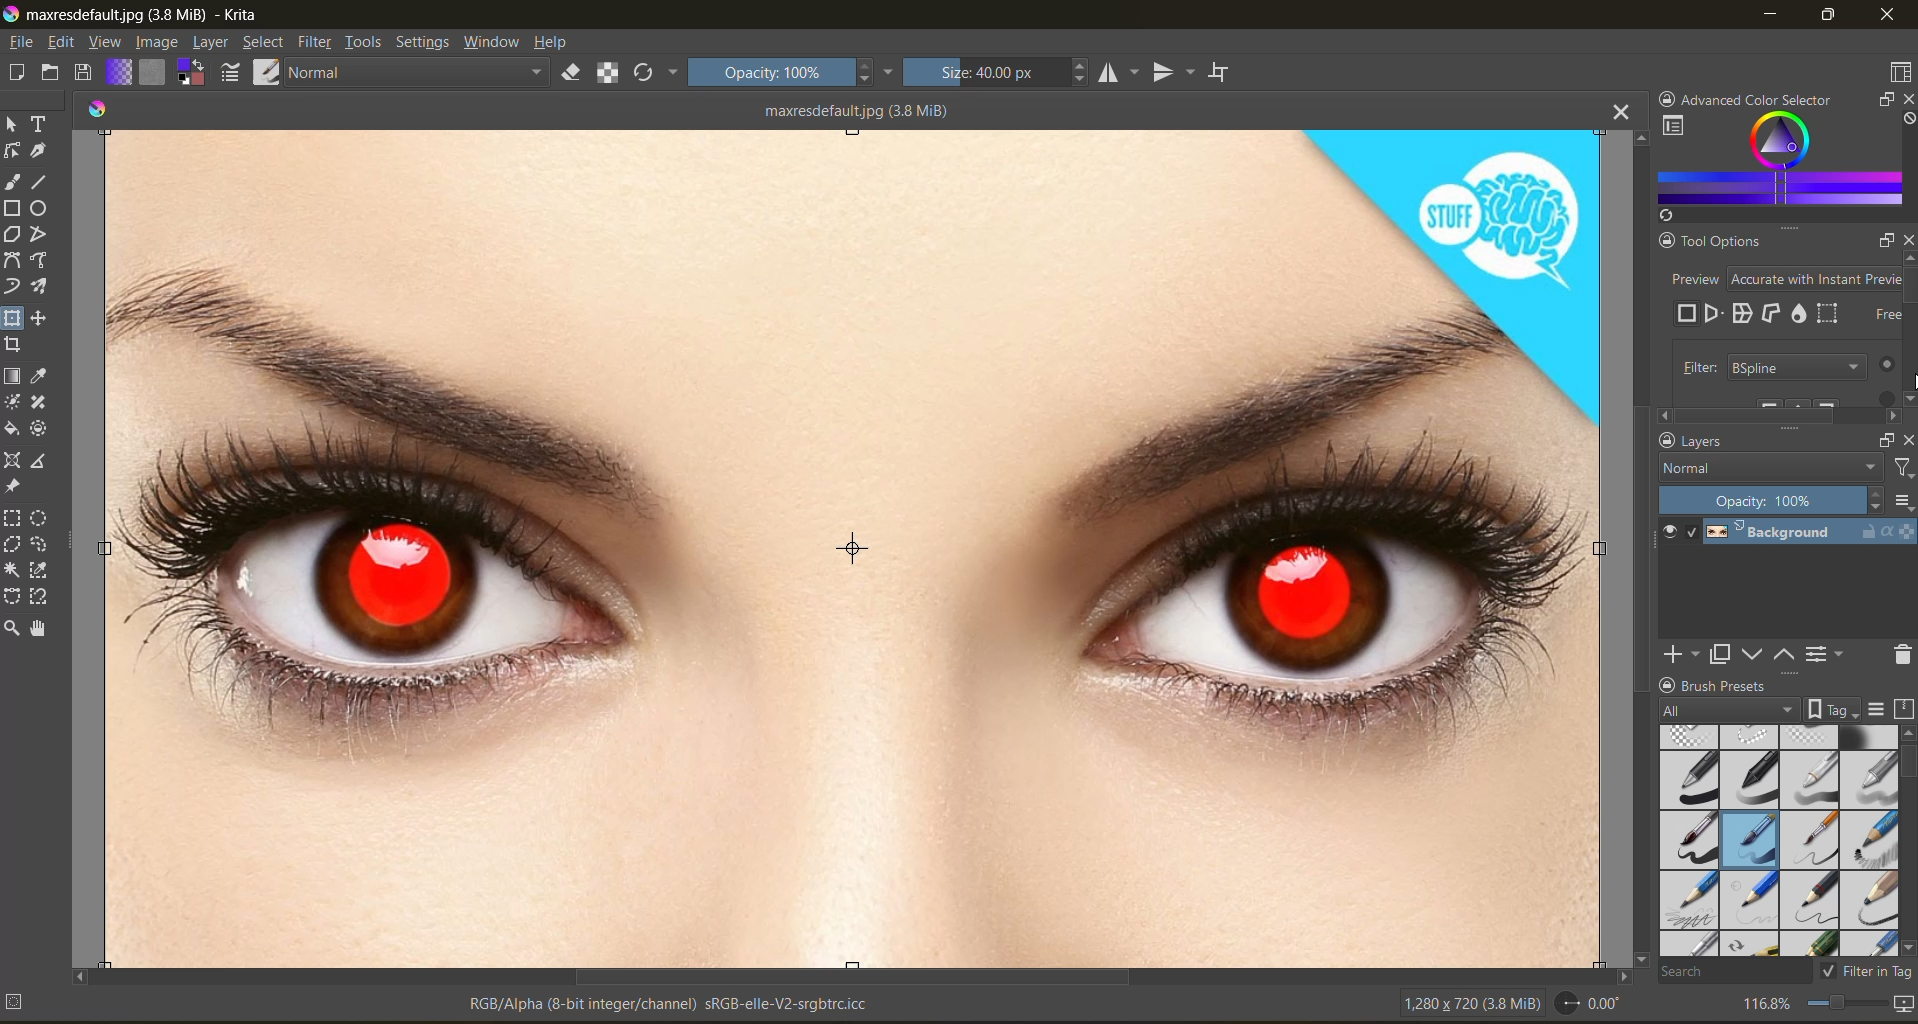 The image size is (1918, 1024). What do you see at coordinates (1725, 712) in the screenshot?
I see `tag` at bounding box center [1725, 712].